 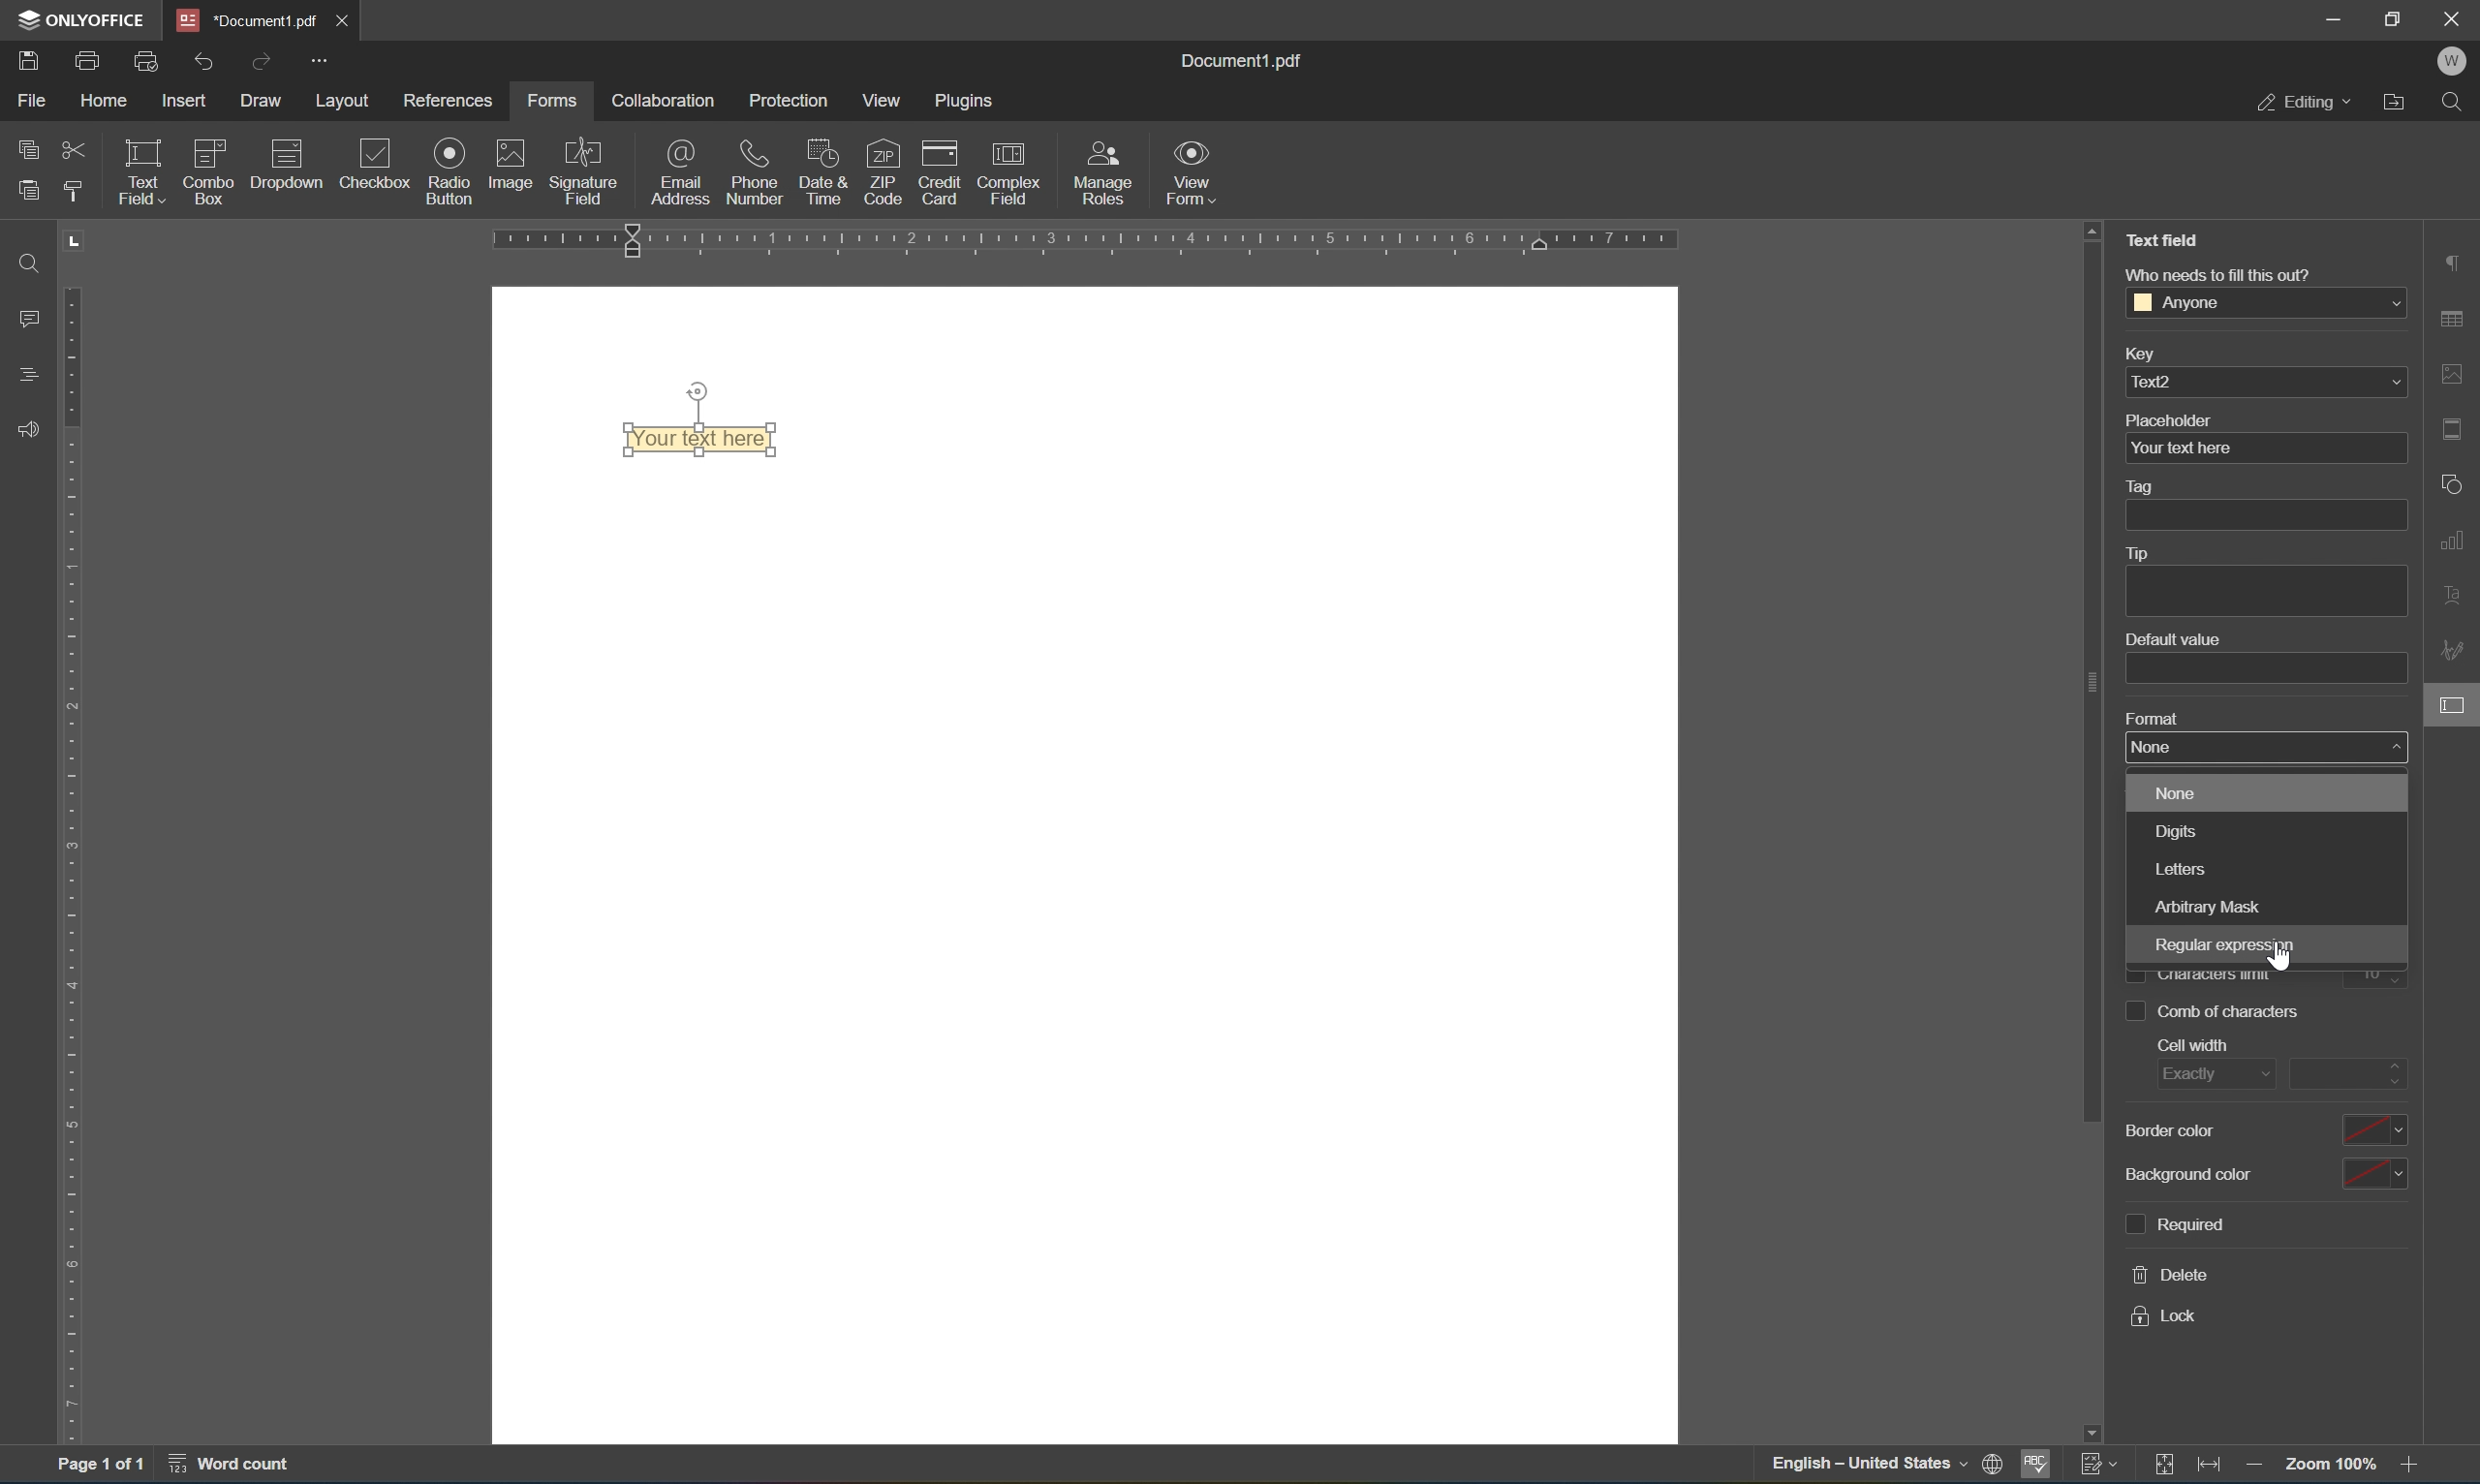 I want to click on manage roles, so click(x=1104, y=171).